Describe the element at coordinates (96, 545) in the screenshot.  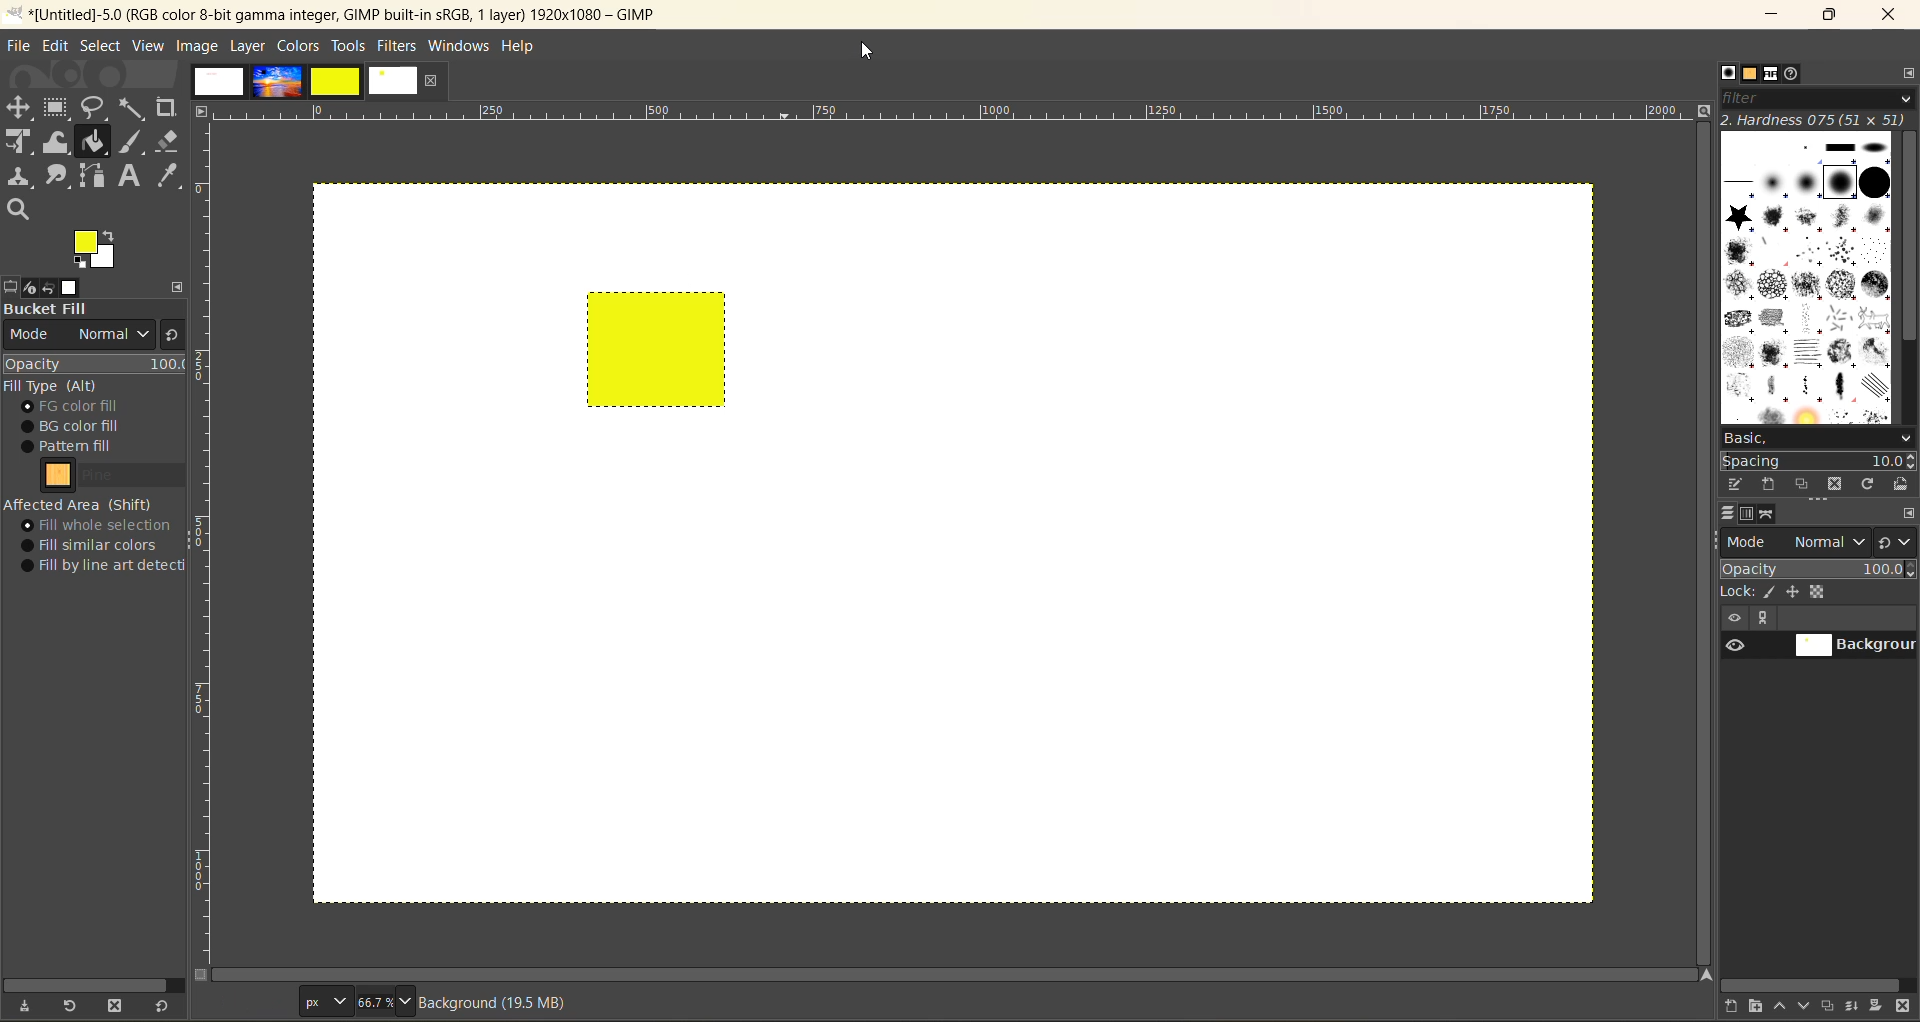
I see `fill similar colors` at that location.